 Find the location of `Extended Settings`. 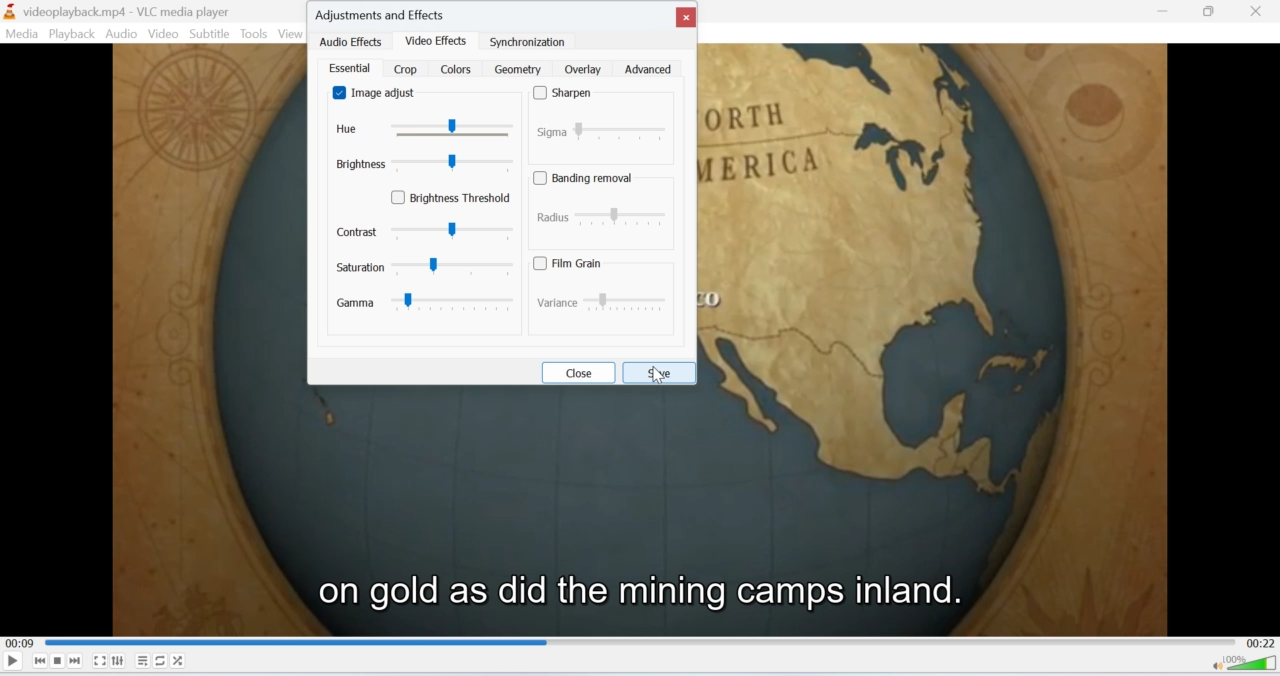

Extended Settings is located at coordinates (118, 661).